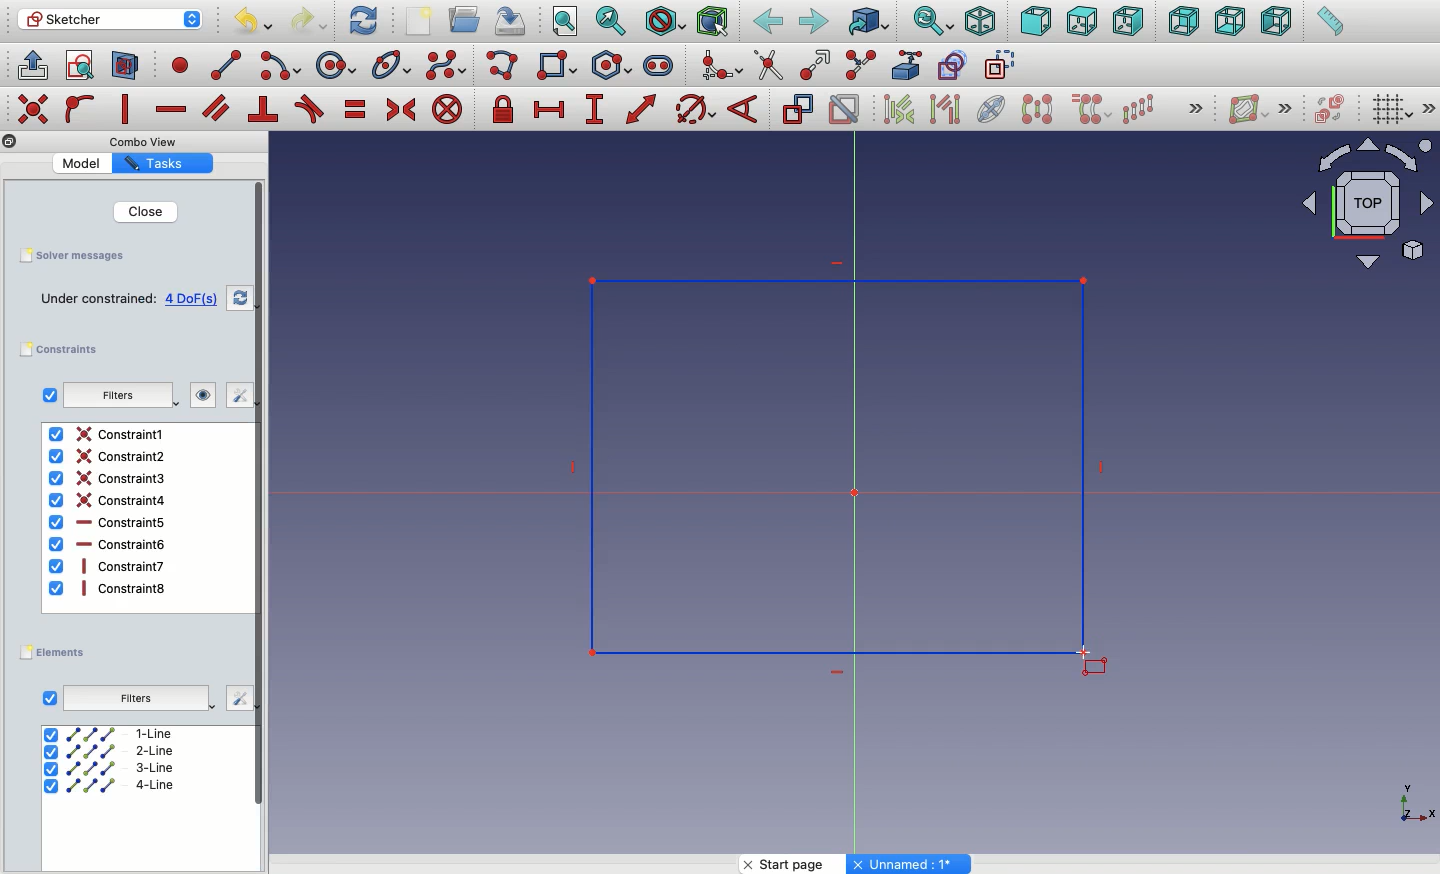 The height and width of the screenshot is (874, 1440). What do you see at coordinates (712, 22) in the screenshot?
I see `Bounding Box` at bounding box center [712, 22].